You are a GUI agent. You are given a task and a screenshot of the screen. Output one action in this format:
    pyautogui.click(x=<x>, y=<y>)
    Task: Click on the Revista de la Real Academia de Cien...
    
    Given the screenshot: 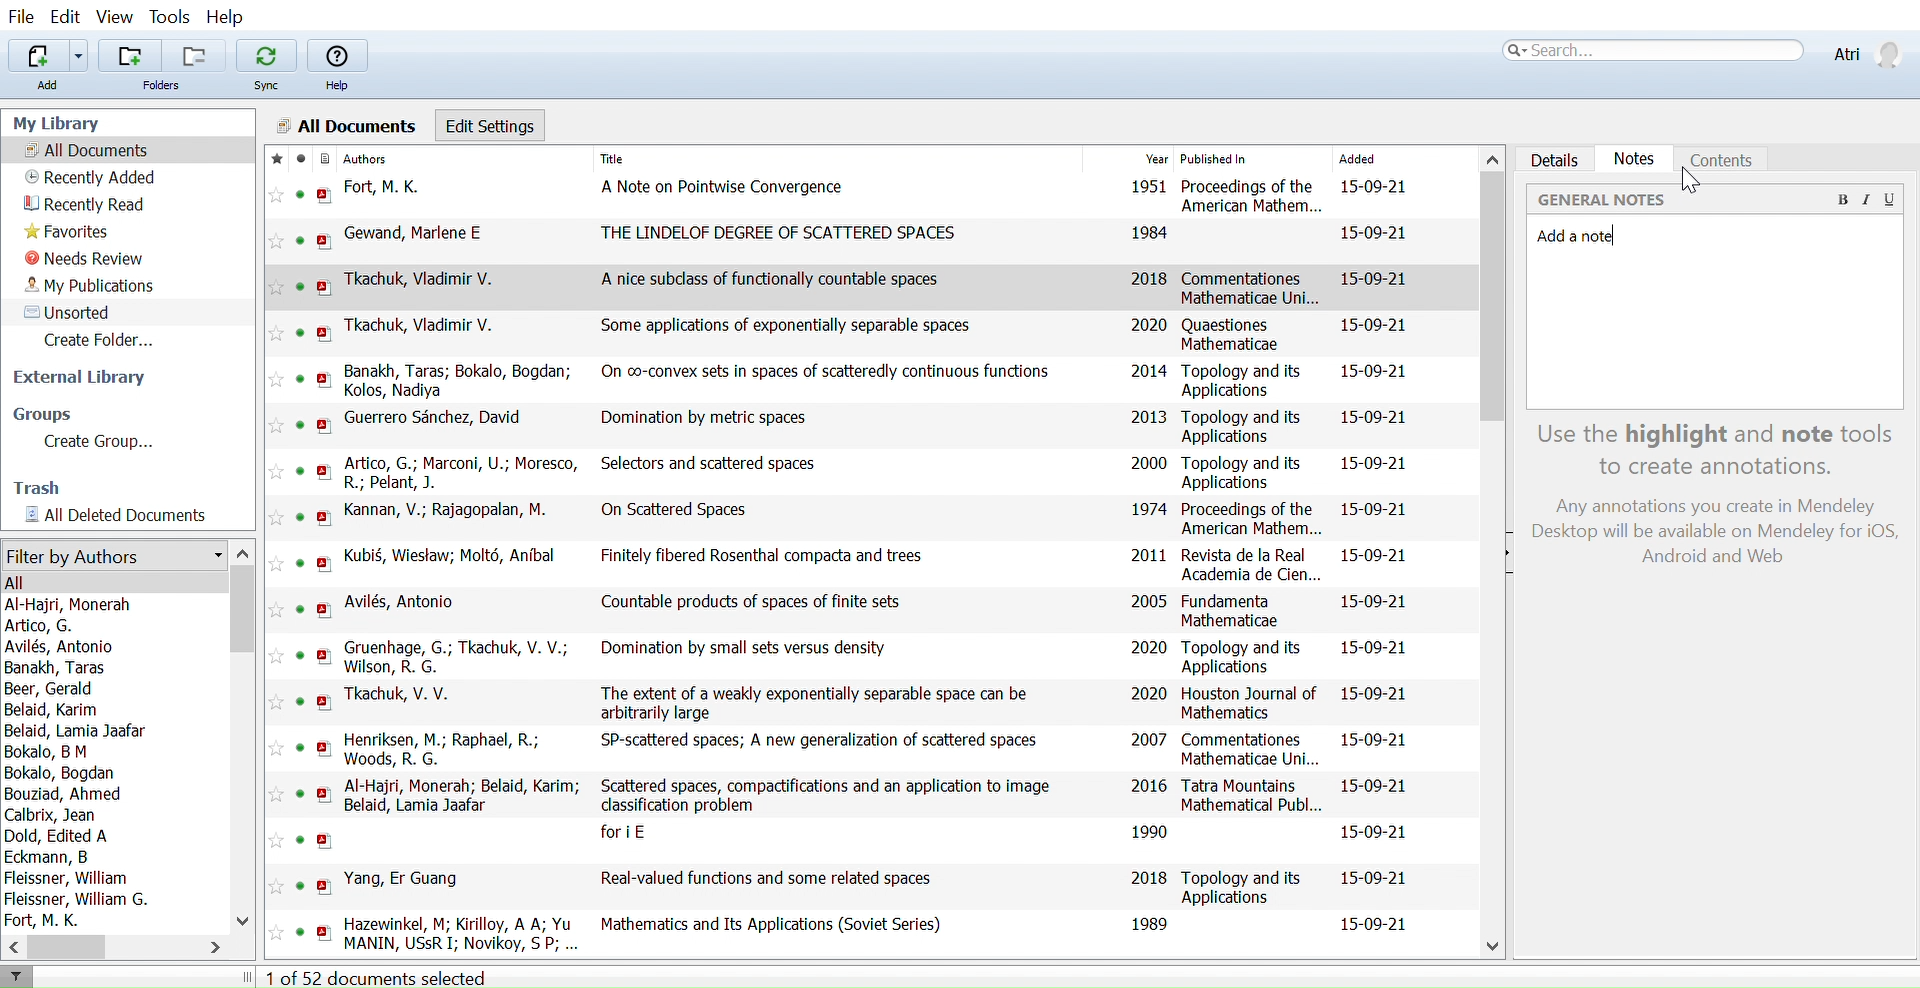 What is the action you would take?
    pyautogui.click(x=1254, y=565)
    